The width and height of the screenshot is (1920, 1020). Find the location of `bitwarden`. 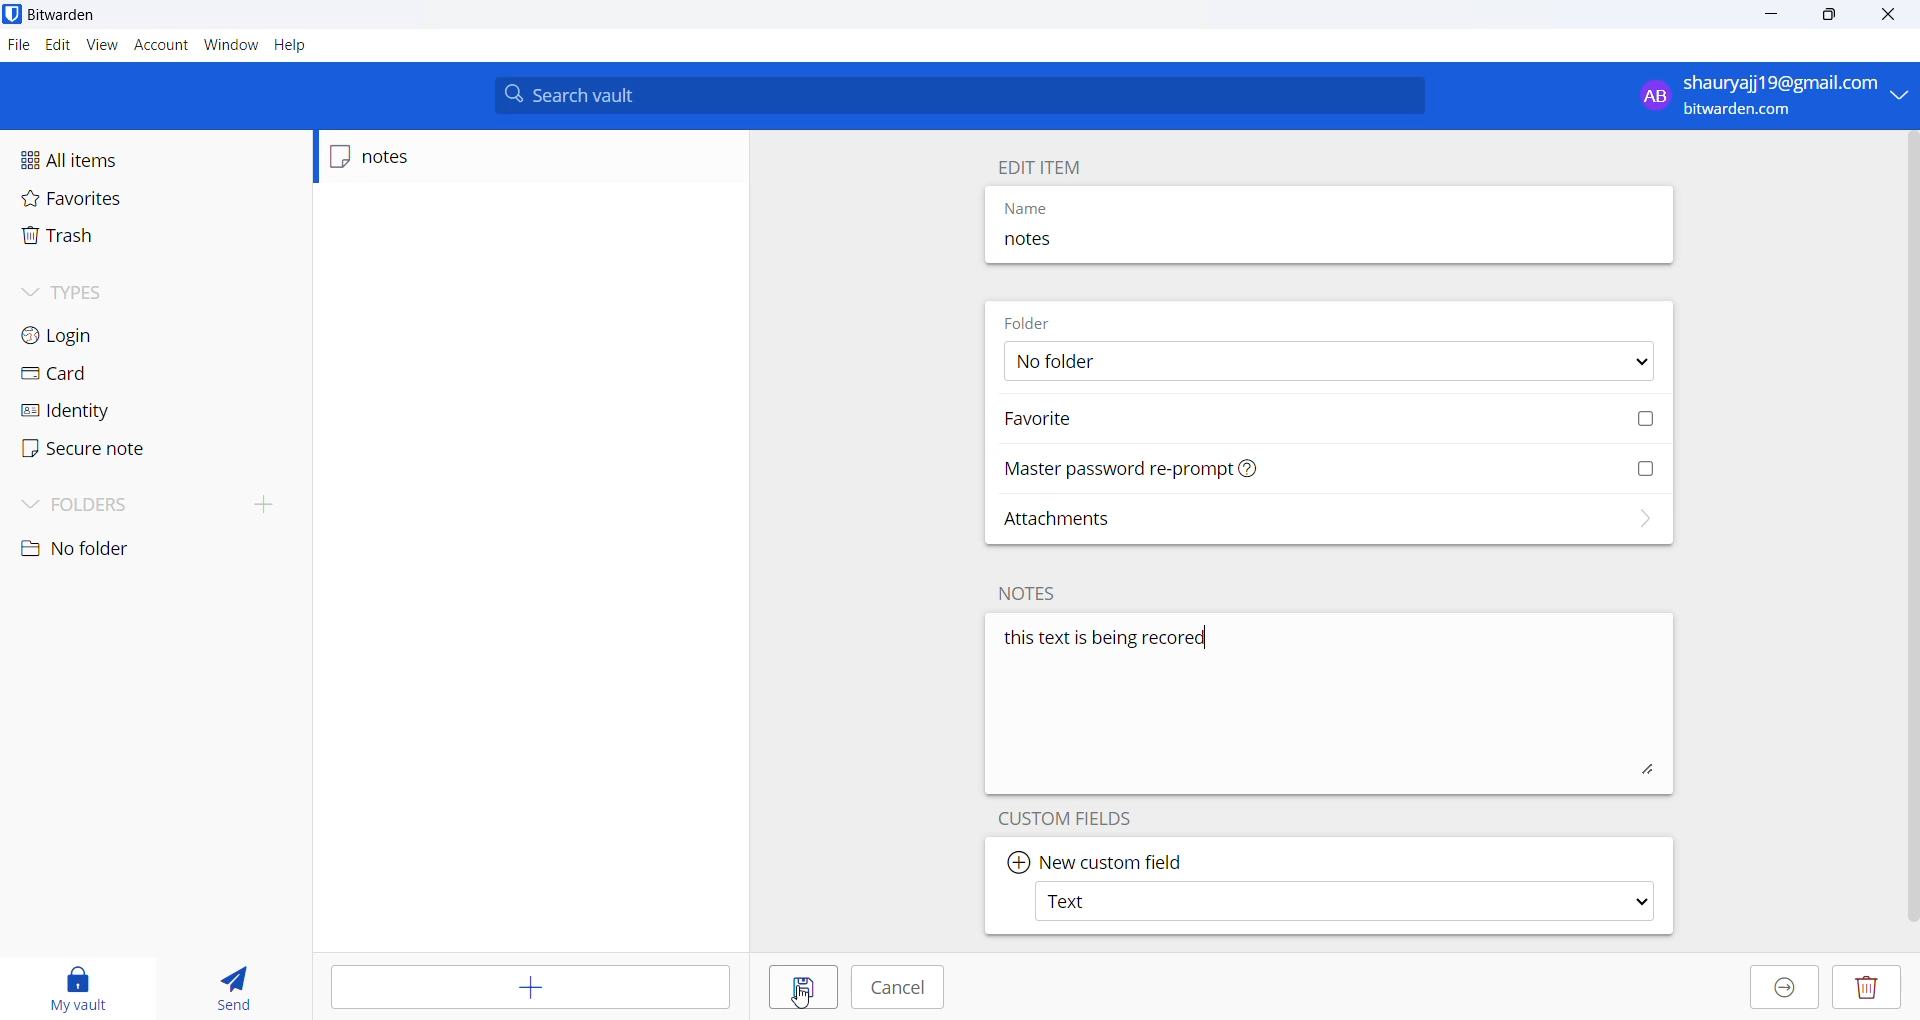

bitwarden is located at coordinates (59, 14).